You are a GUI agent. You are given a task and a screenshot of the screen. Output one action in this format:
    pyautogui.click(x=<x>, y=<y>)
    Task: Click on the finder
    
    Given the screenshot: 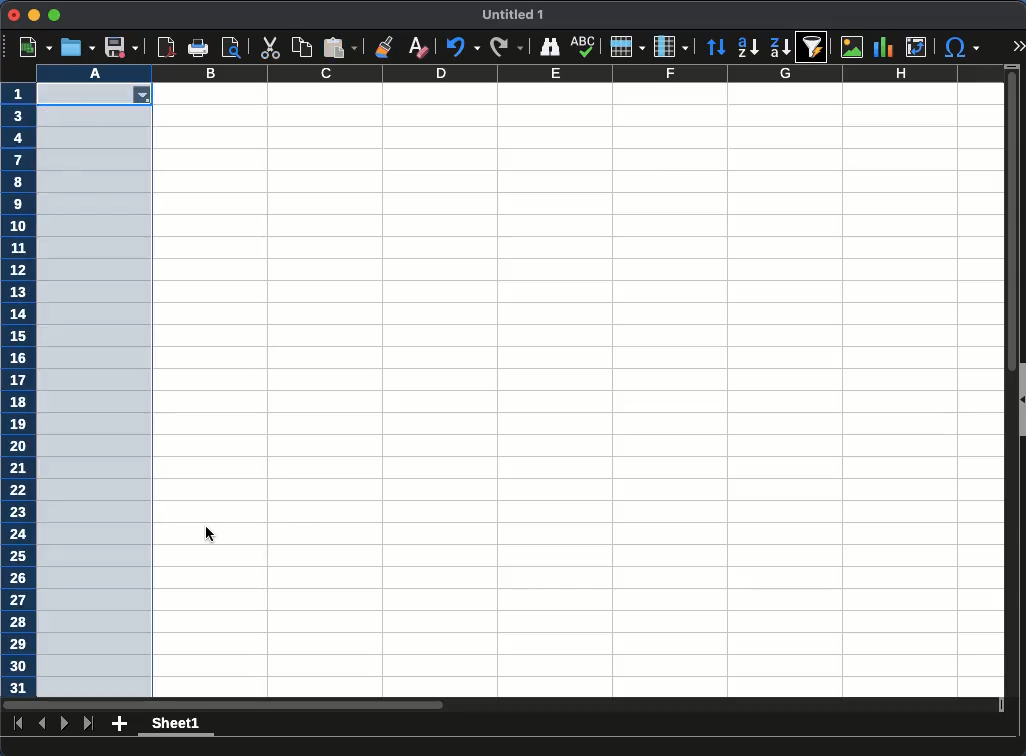 What is the action you would take?
    pyautogui.click(x=549, y=48)
    